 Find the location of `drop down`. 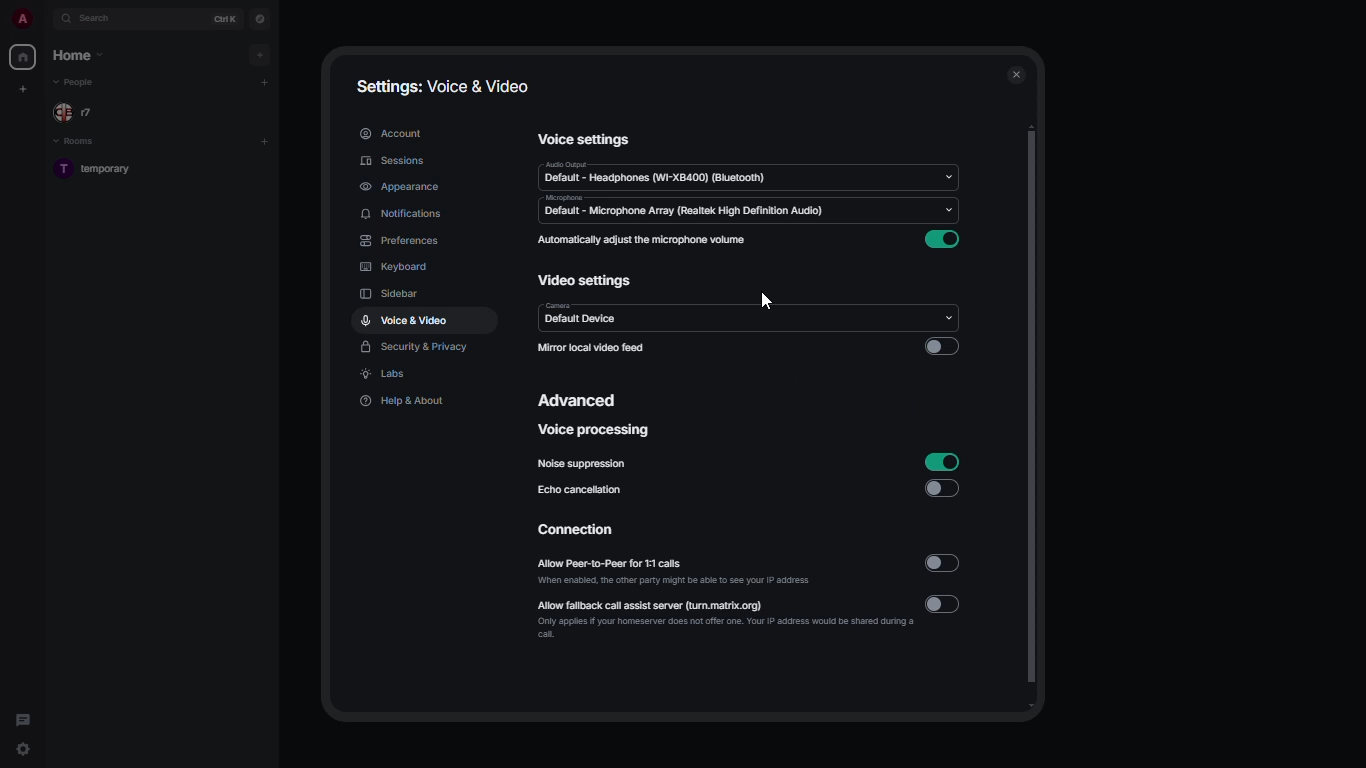

drop down is located at coordinates (948, 176).